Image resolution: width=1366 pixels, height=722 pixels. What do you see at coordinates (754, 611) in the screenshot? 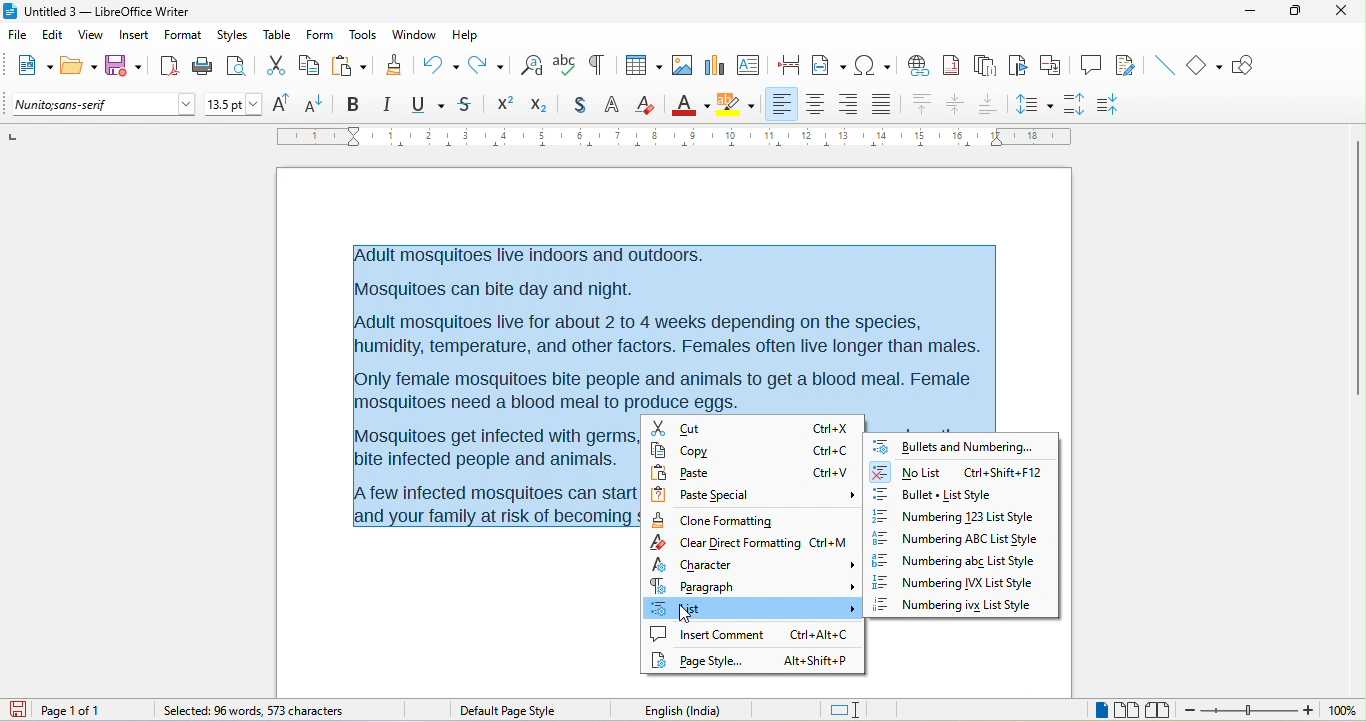
I see `list` at bounding box center [754, 611].